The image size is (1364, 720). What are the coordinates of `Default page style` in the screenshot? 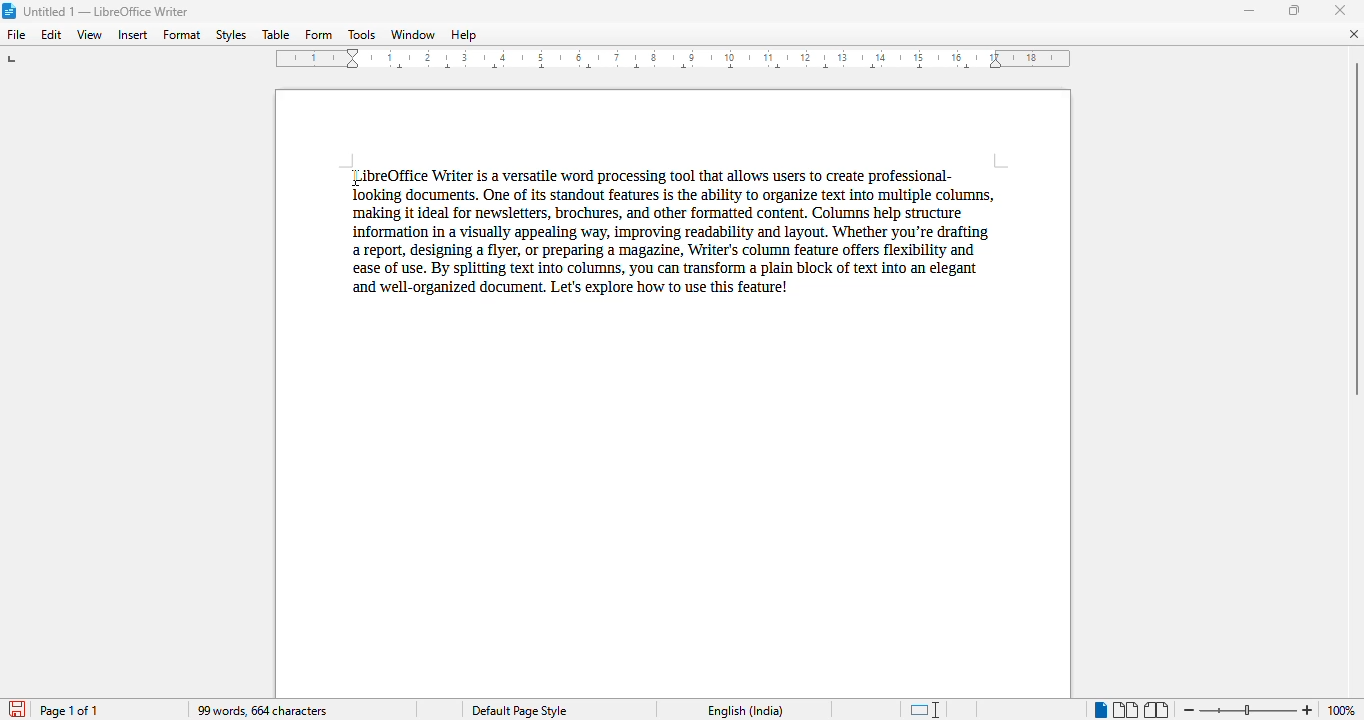 It's located at (519, 710).